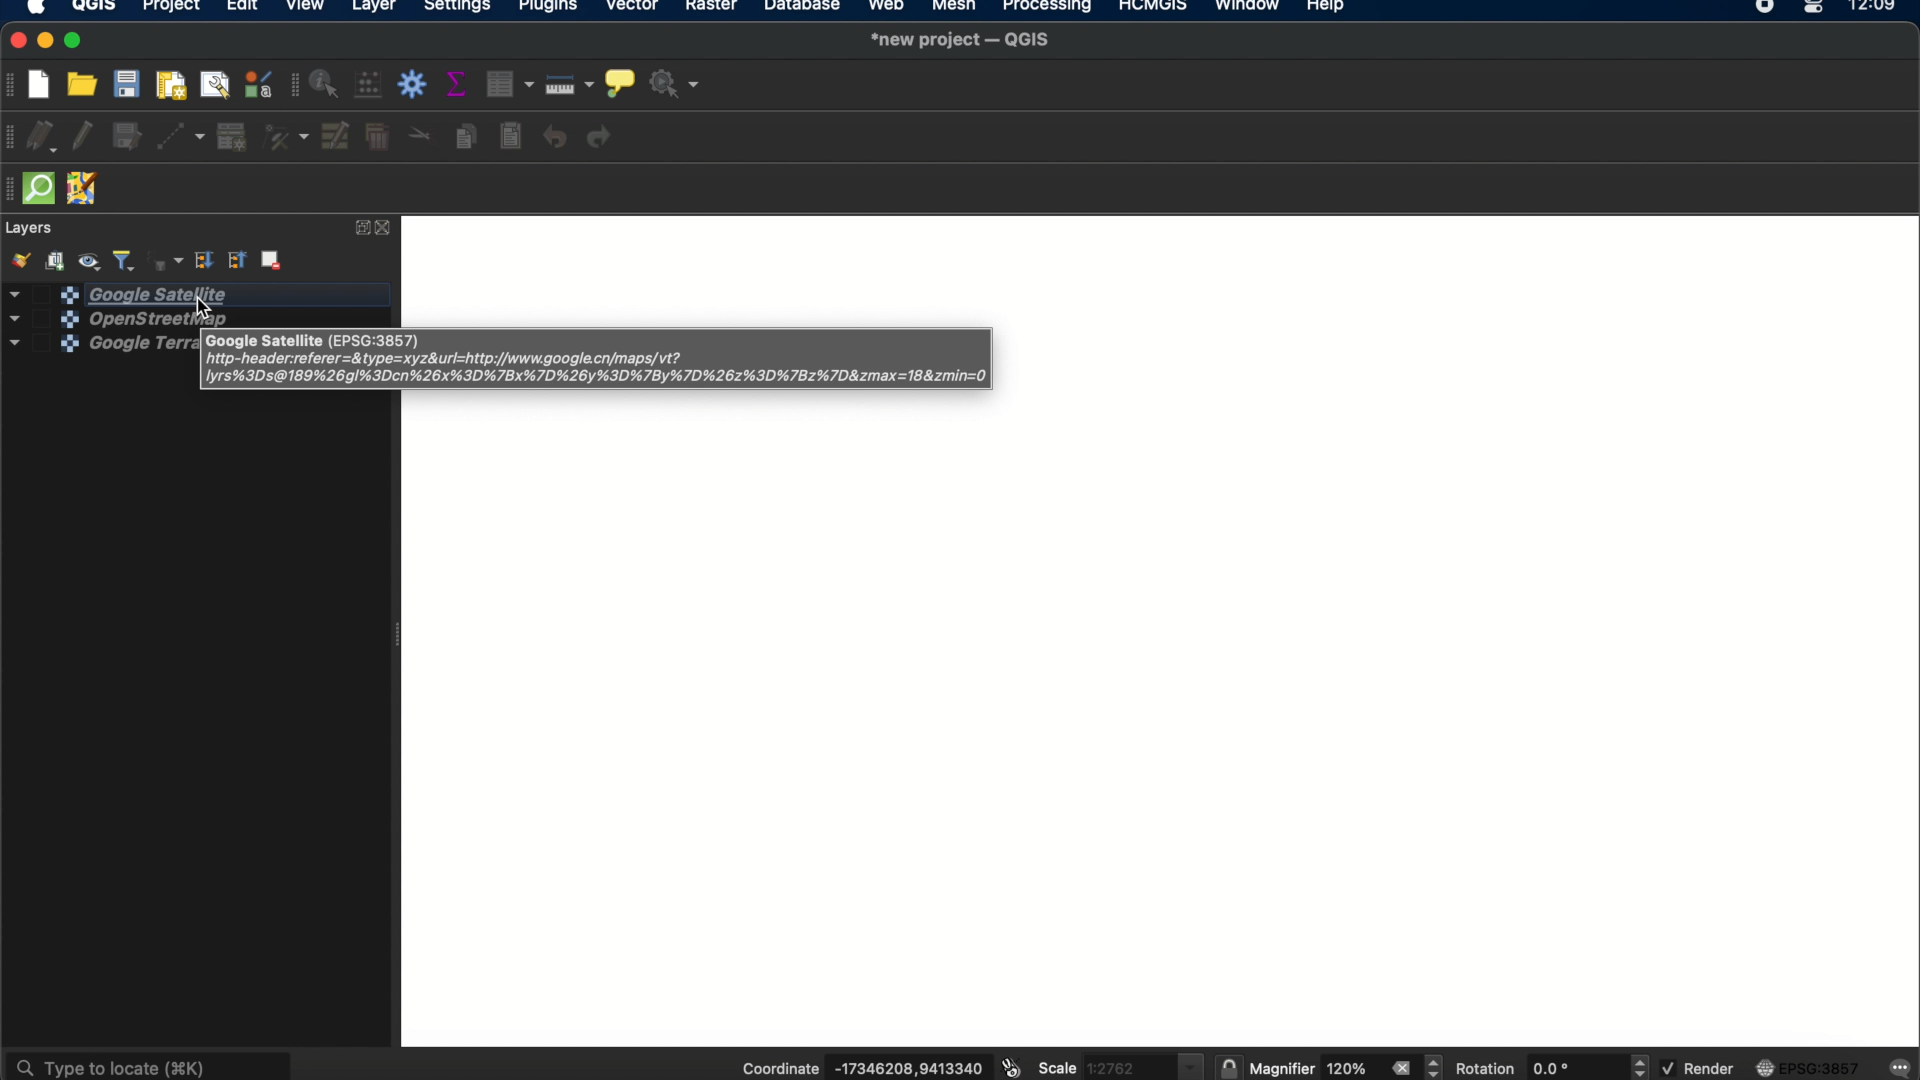 Image resolution: width=1920 pixels, height=1080 pixels. Describe the element at coordinates (458, 8) in the screenshot. I see `settings` at that location.